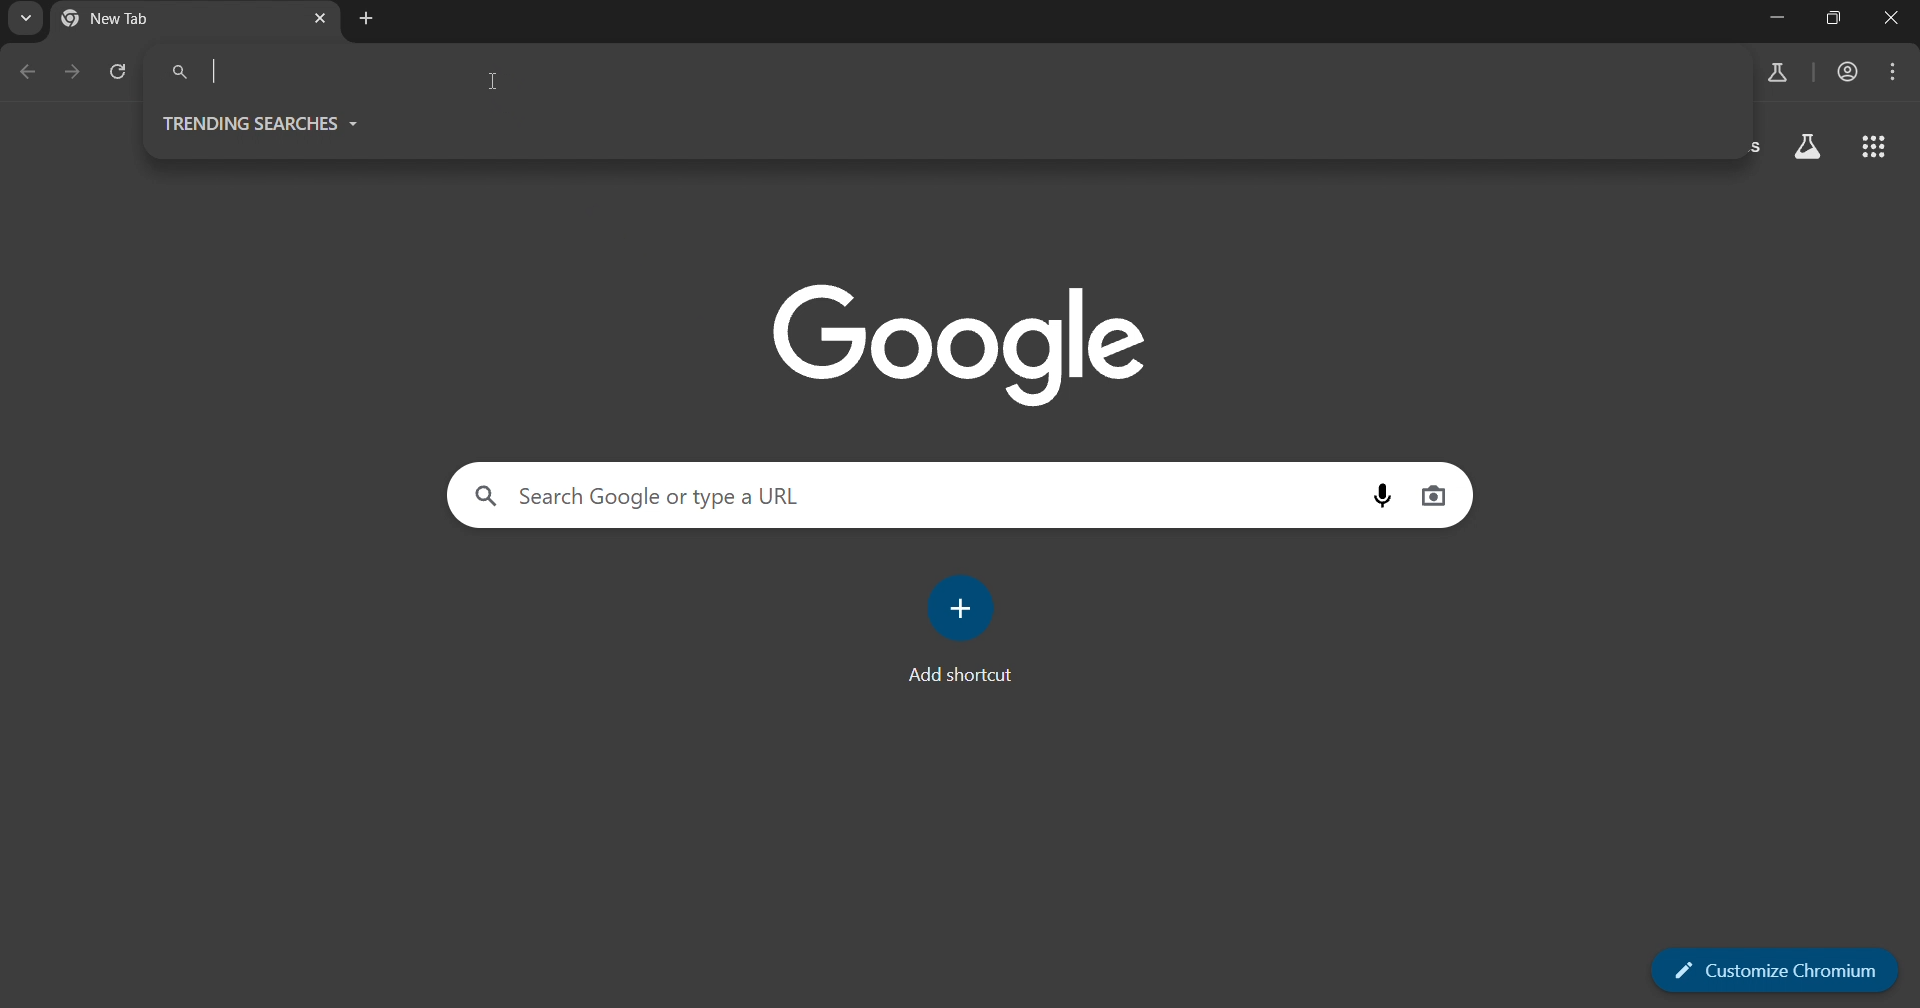  I want to click on menu, so click(1894, 73).